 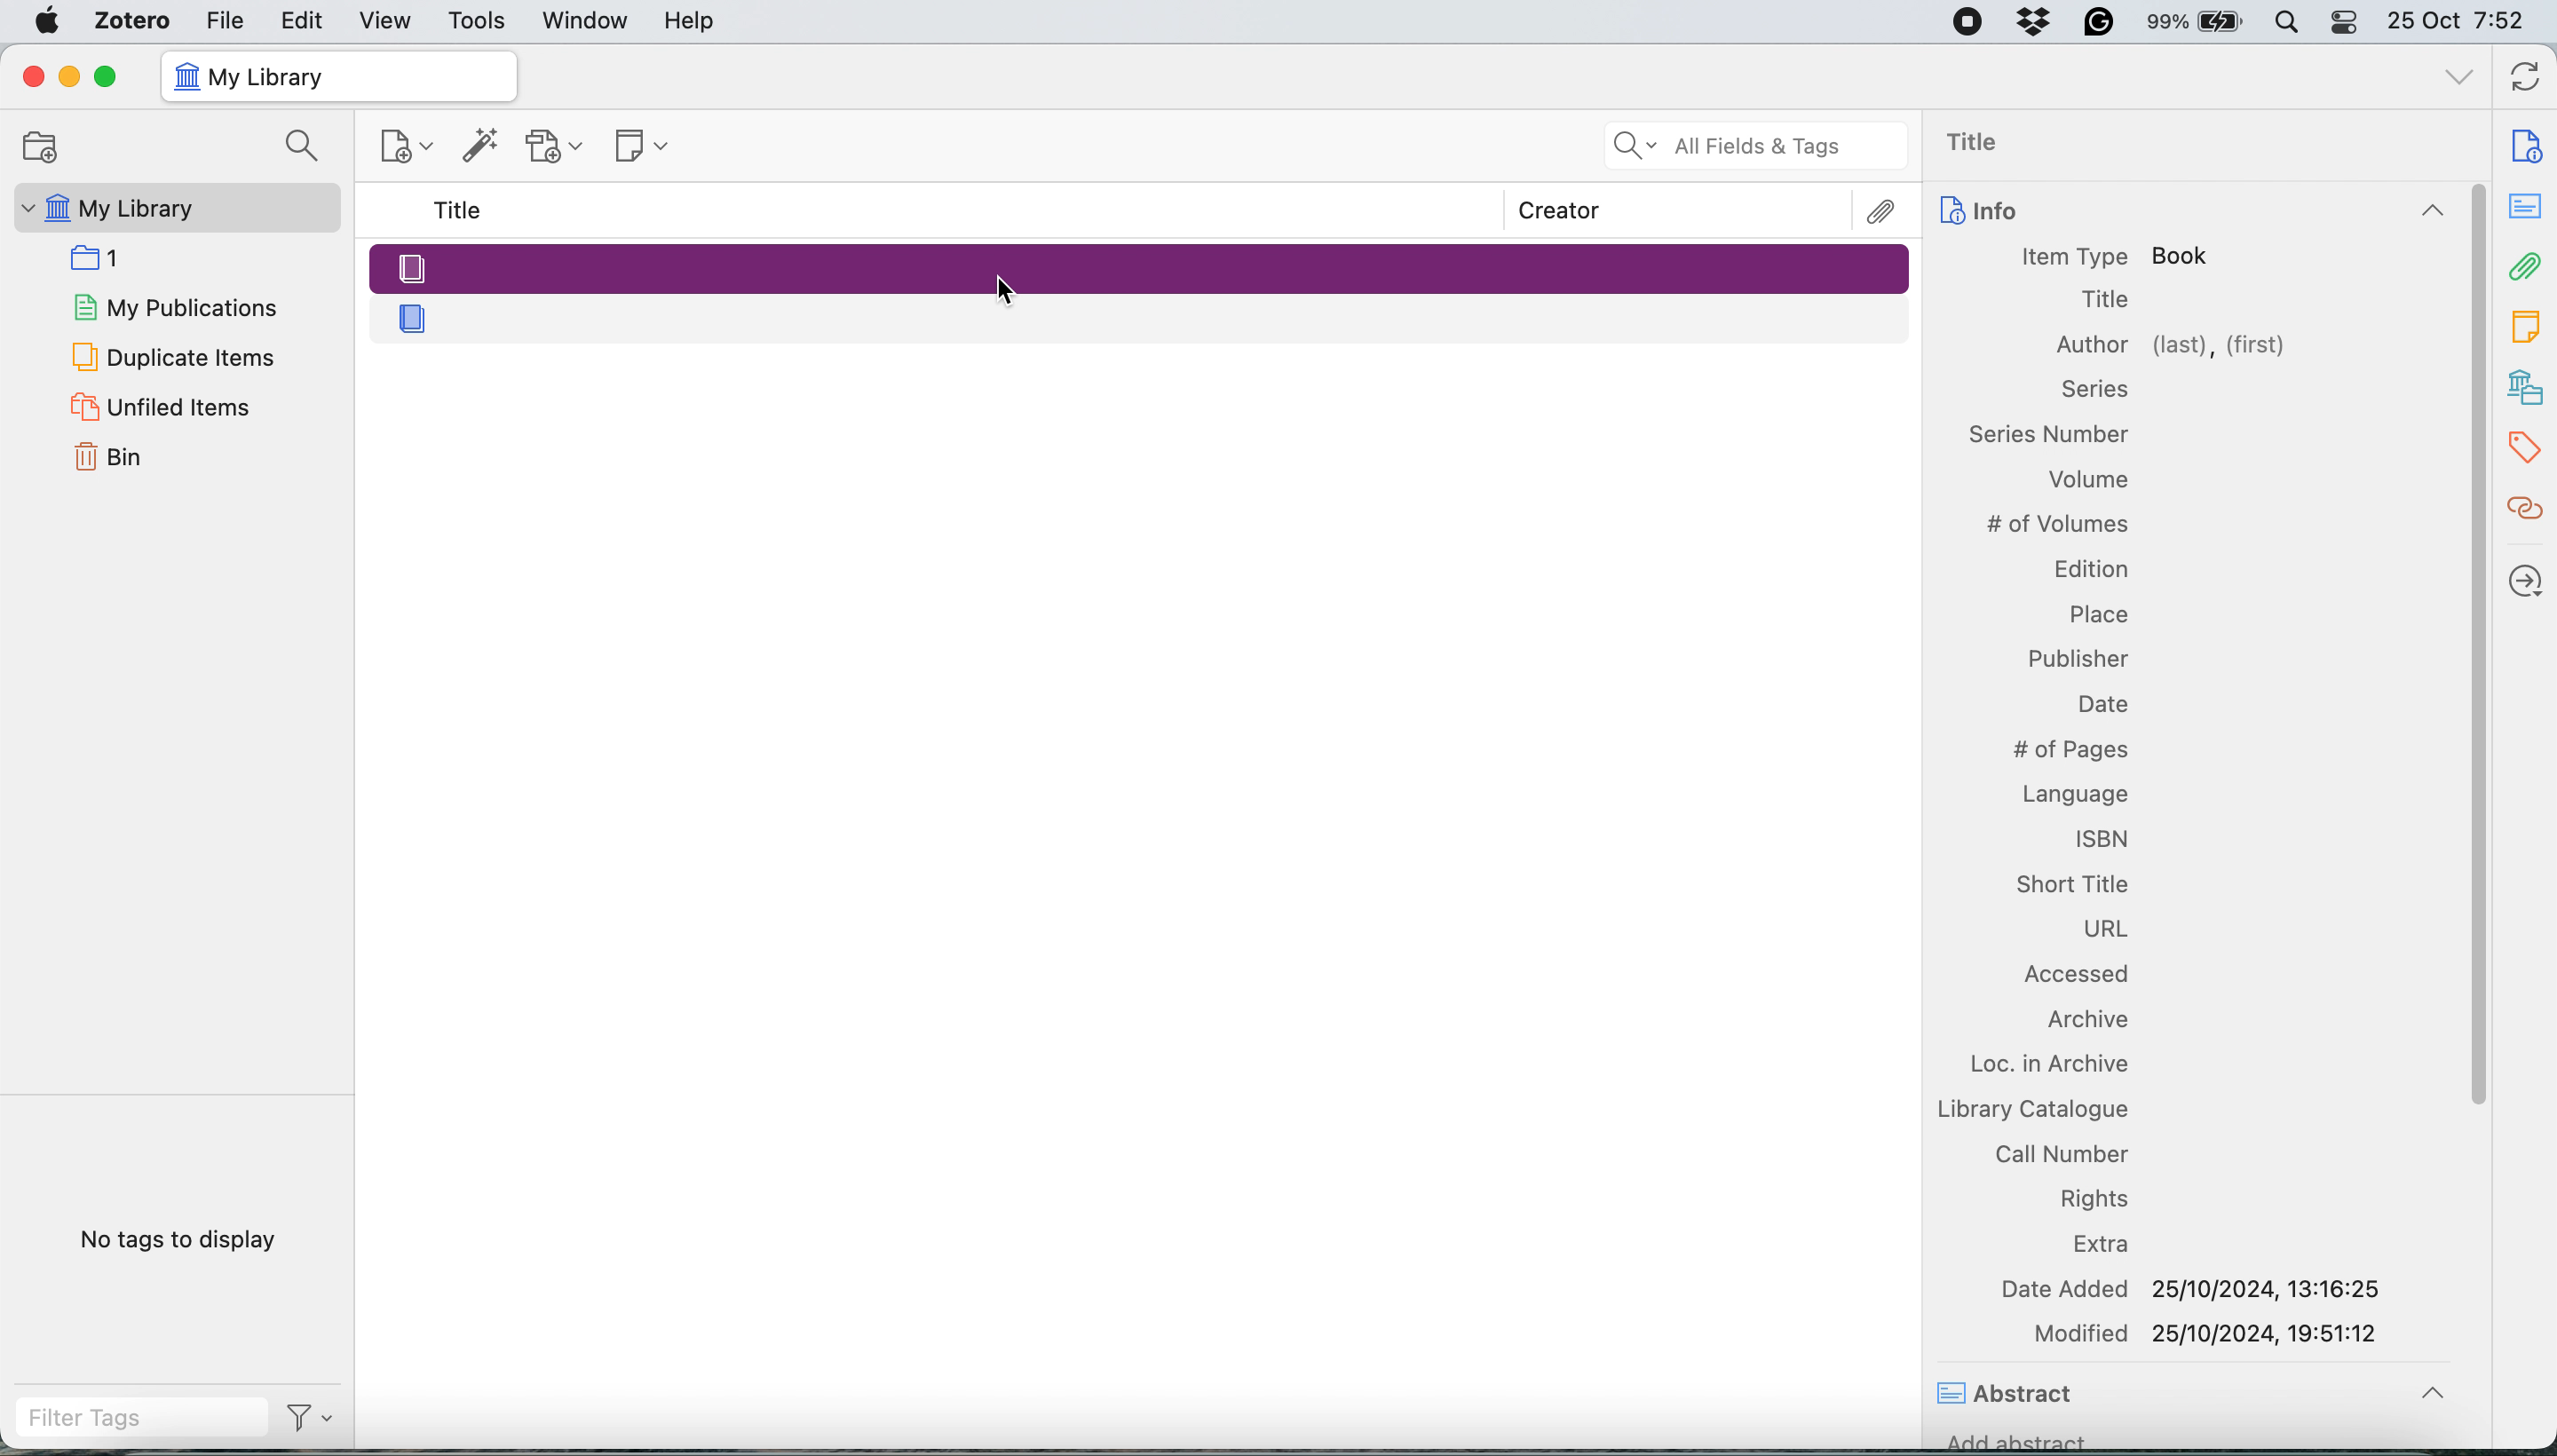 What do you see at coordinates (2100, 704) in the screenshot?
I see `Date` at bounding box center [2100, 704].